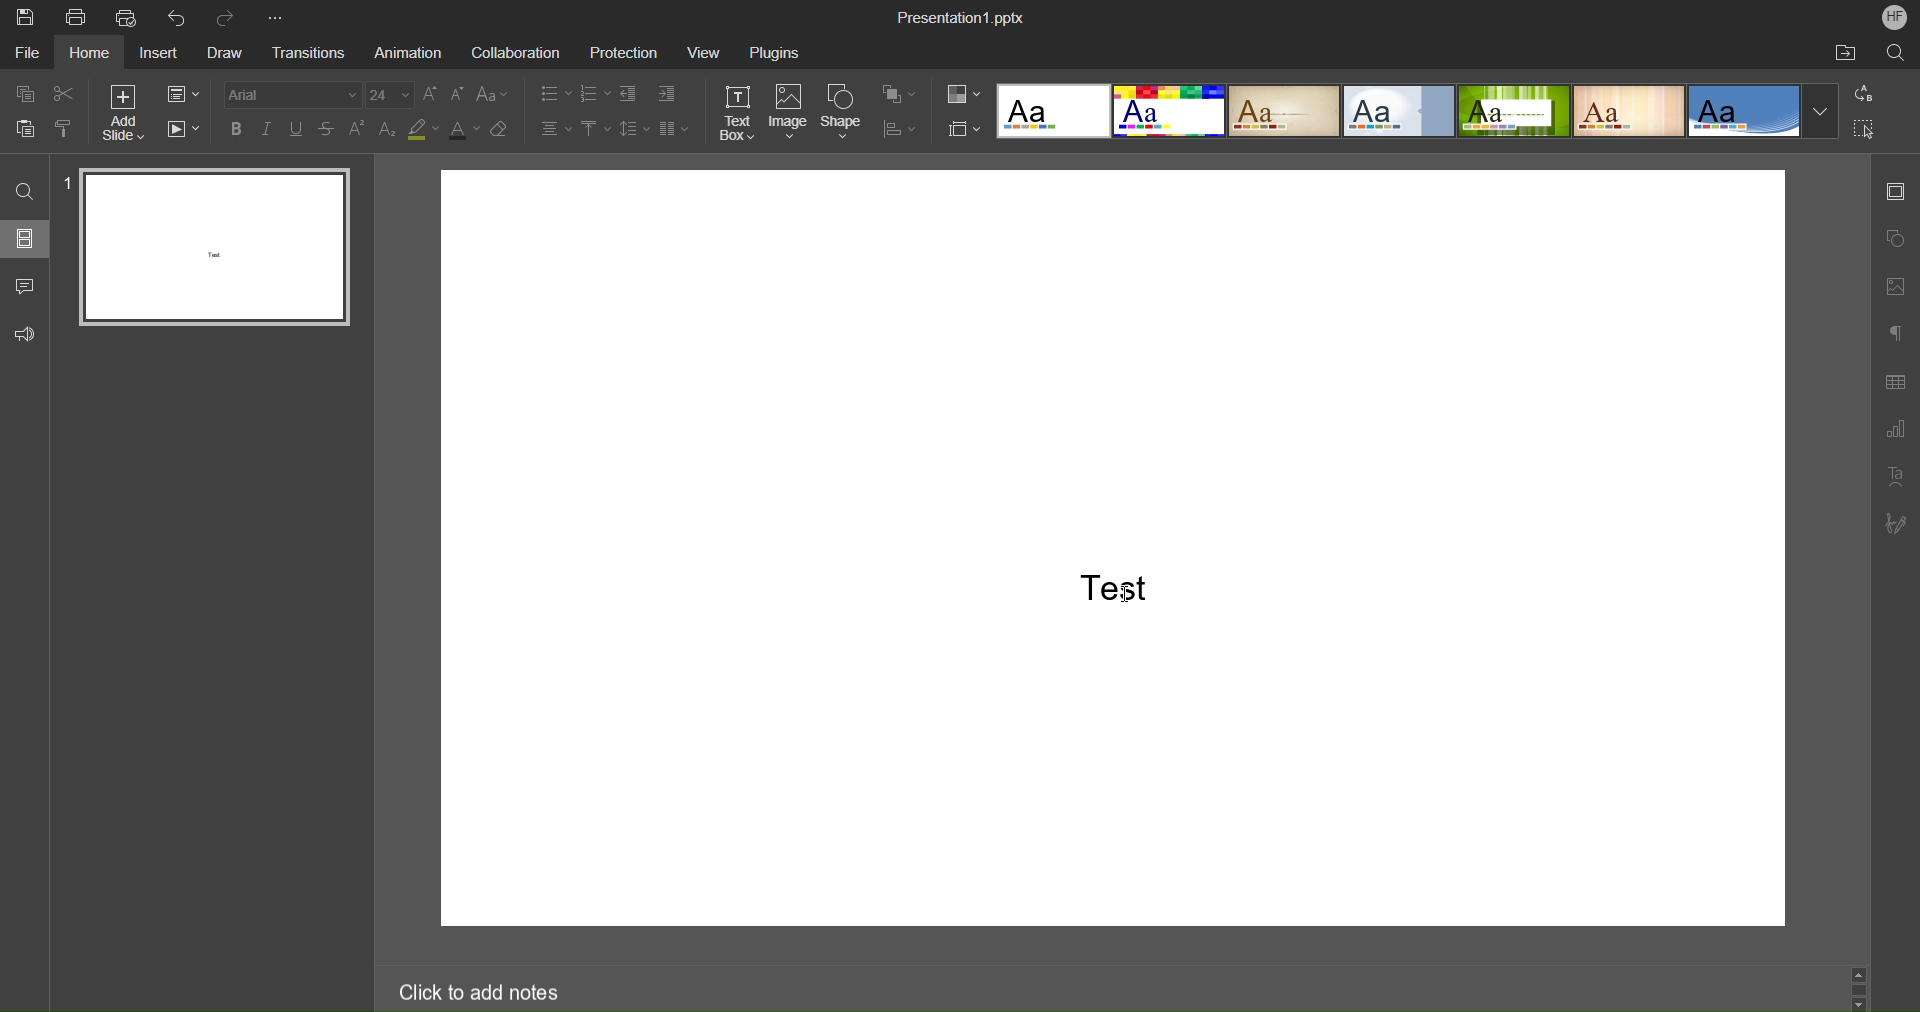 The height and width of the screenshot is (1012, 1920). What do you see at coordinates (77, 17) in the screenshot?
I see `Print` at bounding box center [77, 17].